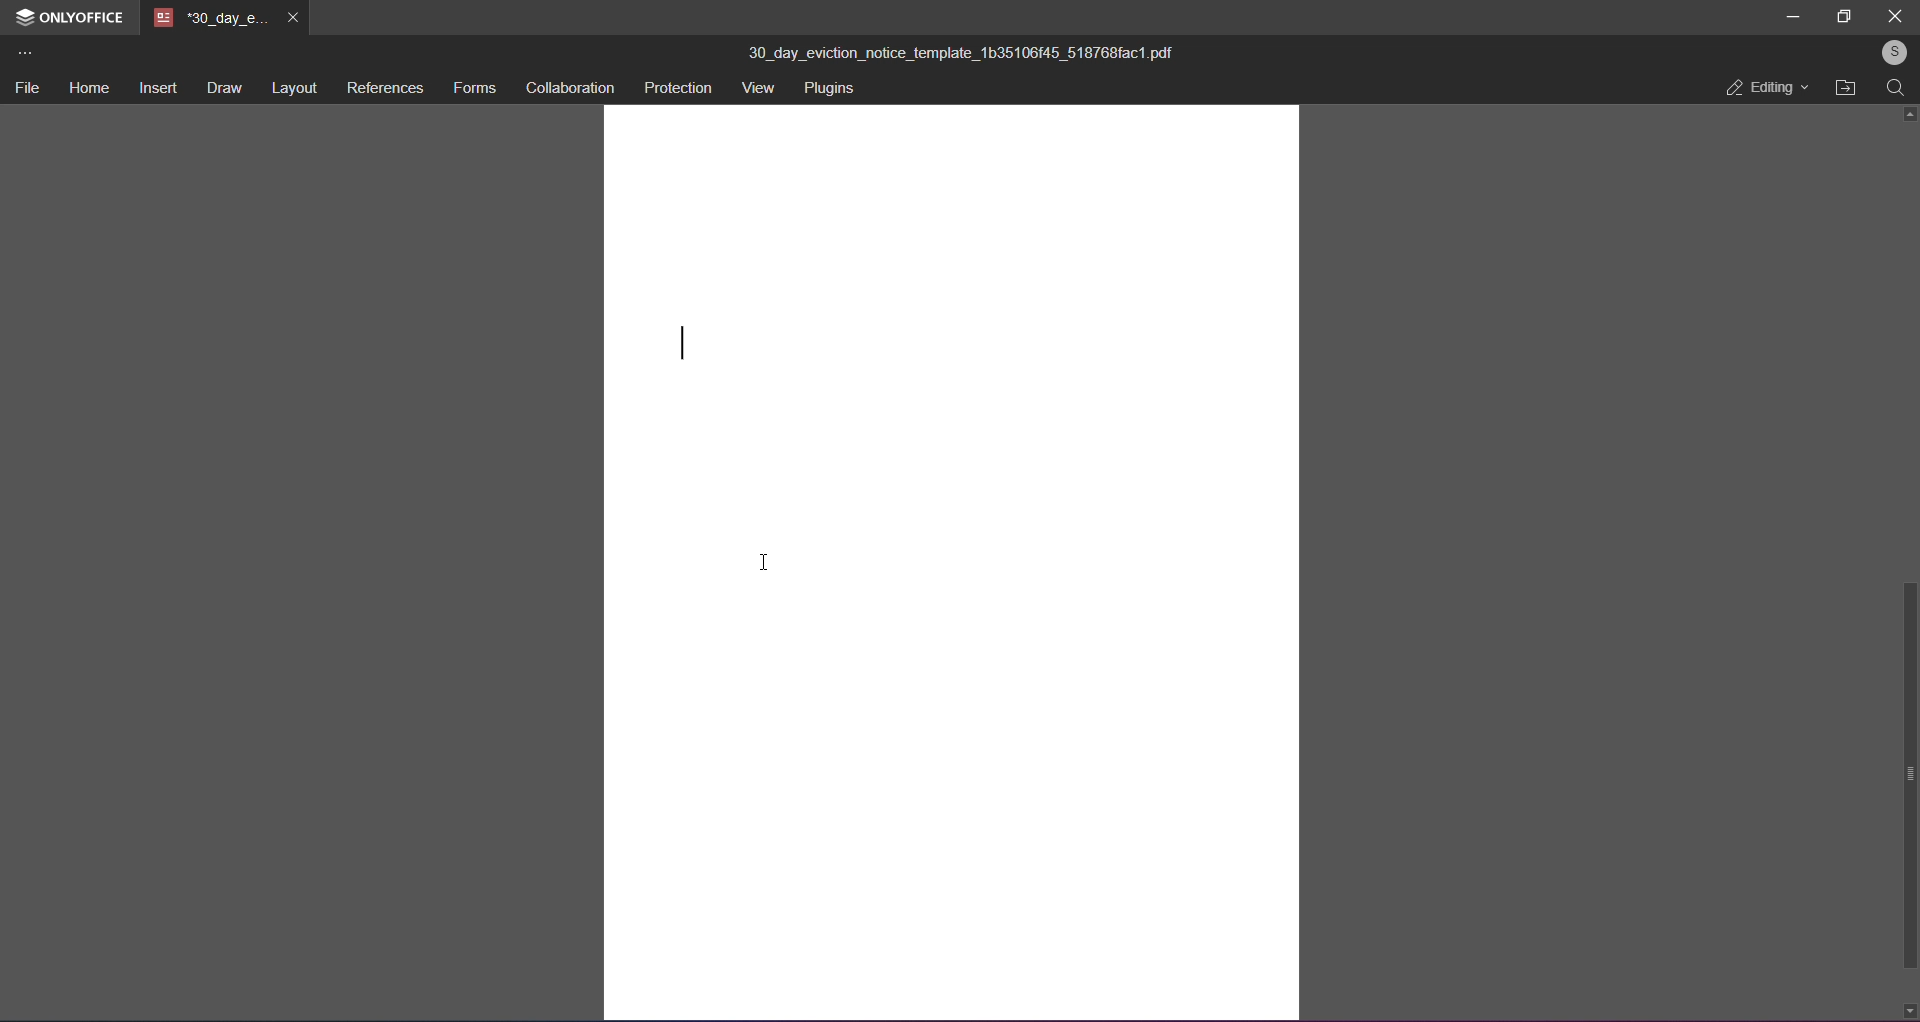  What do you see at coordinates (384, 90) in the screenshot?
I see `references` at bounding box center [384, 90].